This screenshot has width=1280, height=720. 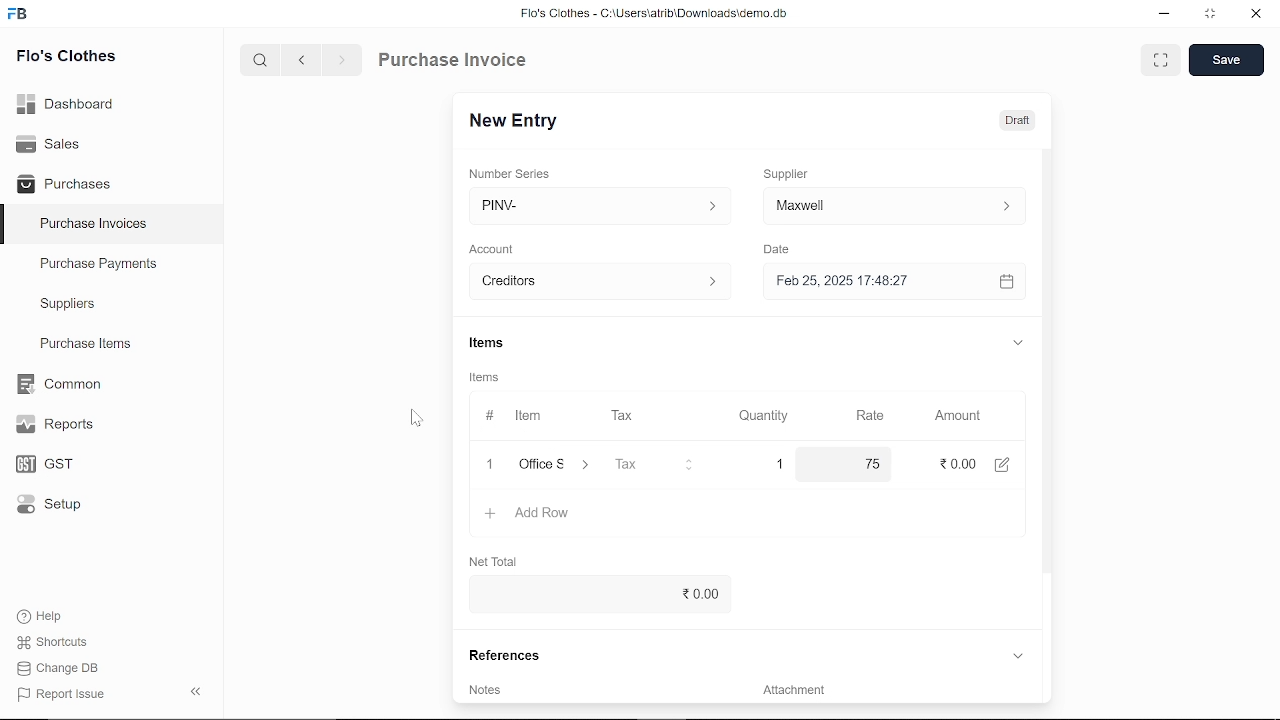 I want to click on Common, so click(x=61, y=384).